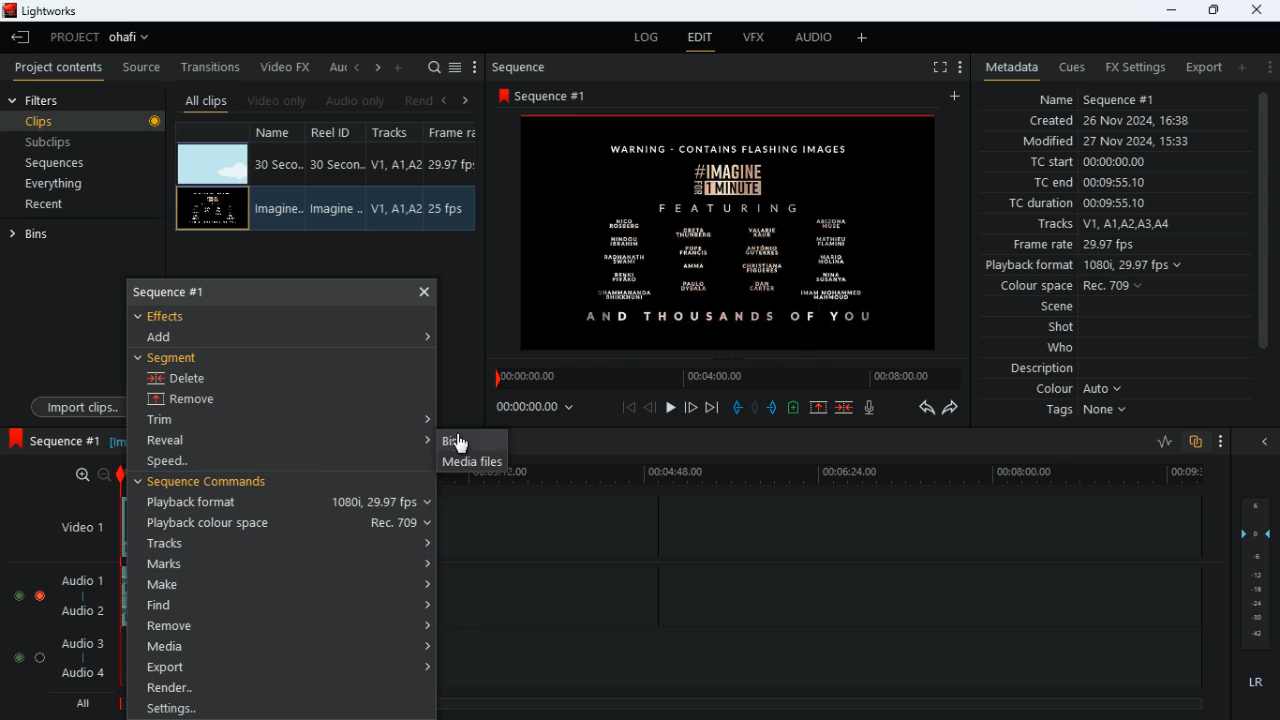 The image size is (1280, 720). Describe the element at coordinates (1061, 328) in the screenshot. I see `shot` at that location.